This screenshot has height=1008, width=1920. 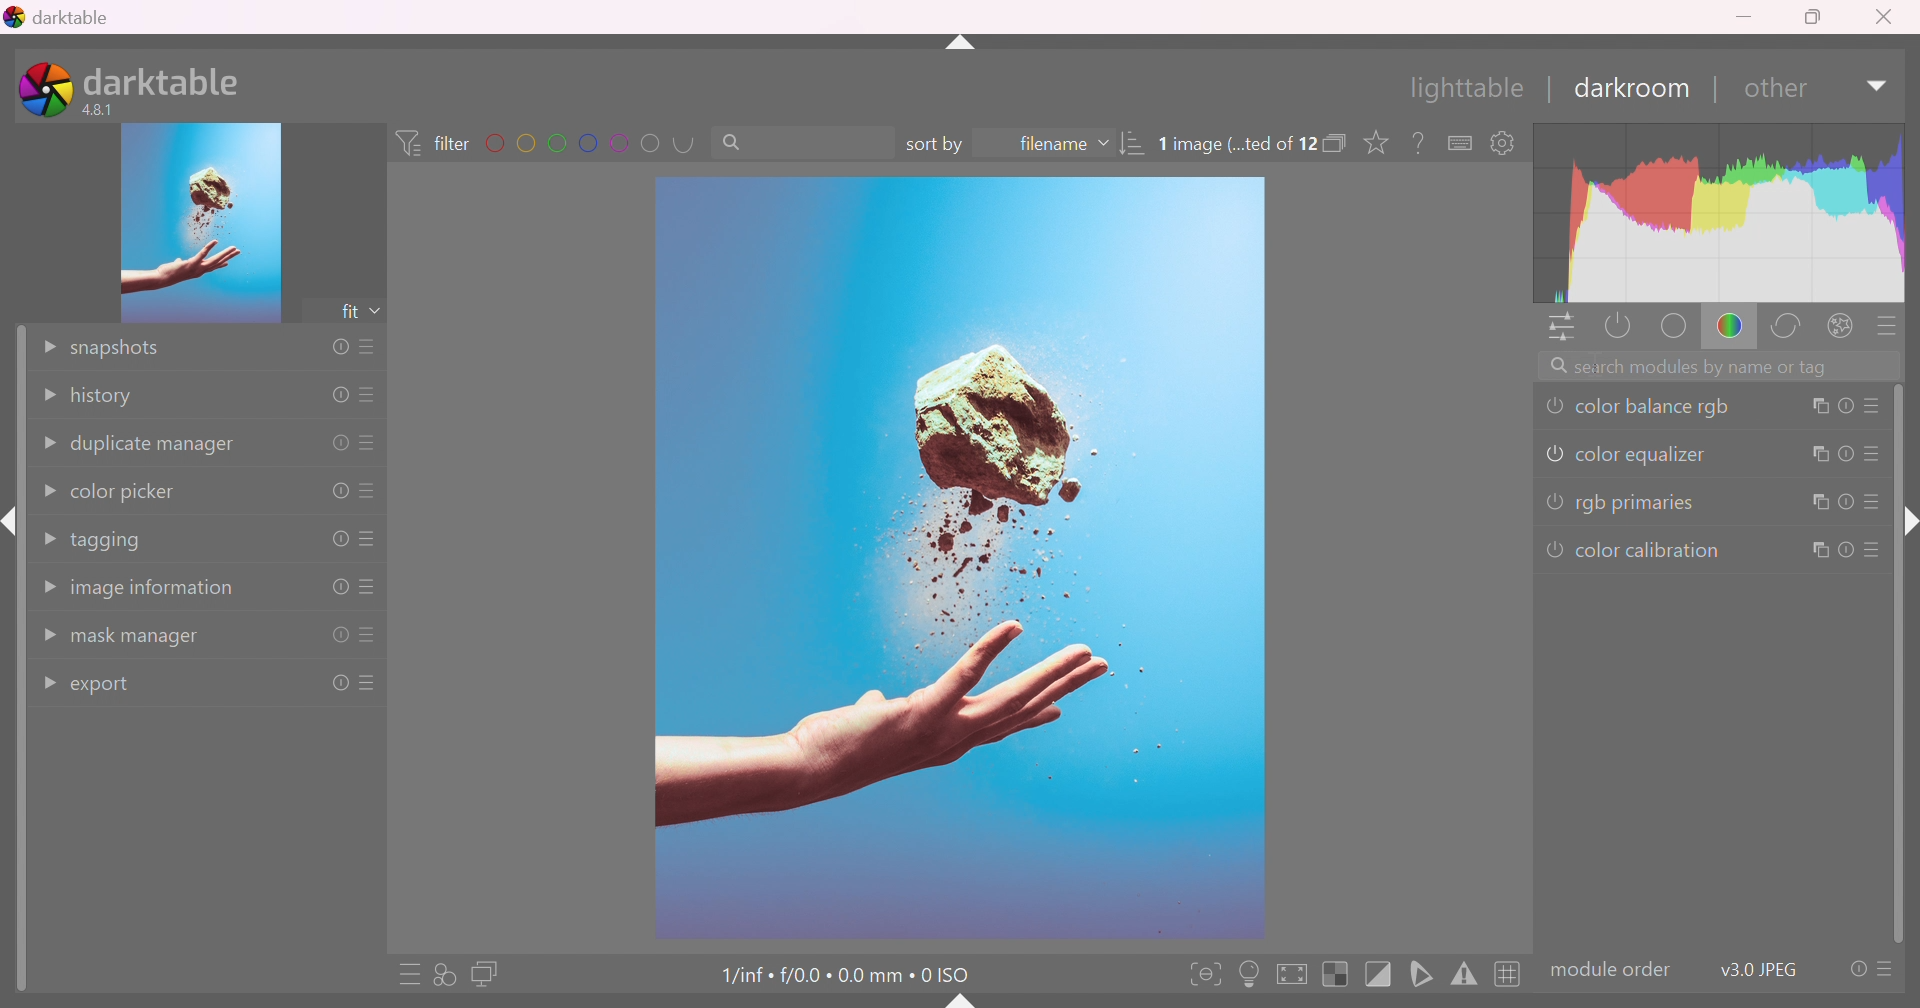 I want to click on Drop Down, so click(x=45, y=635).